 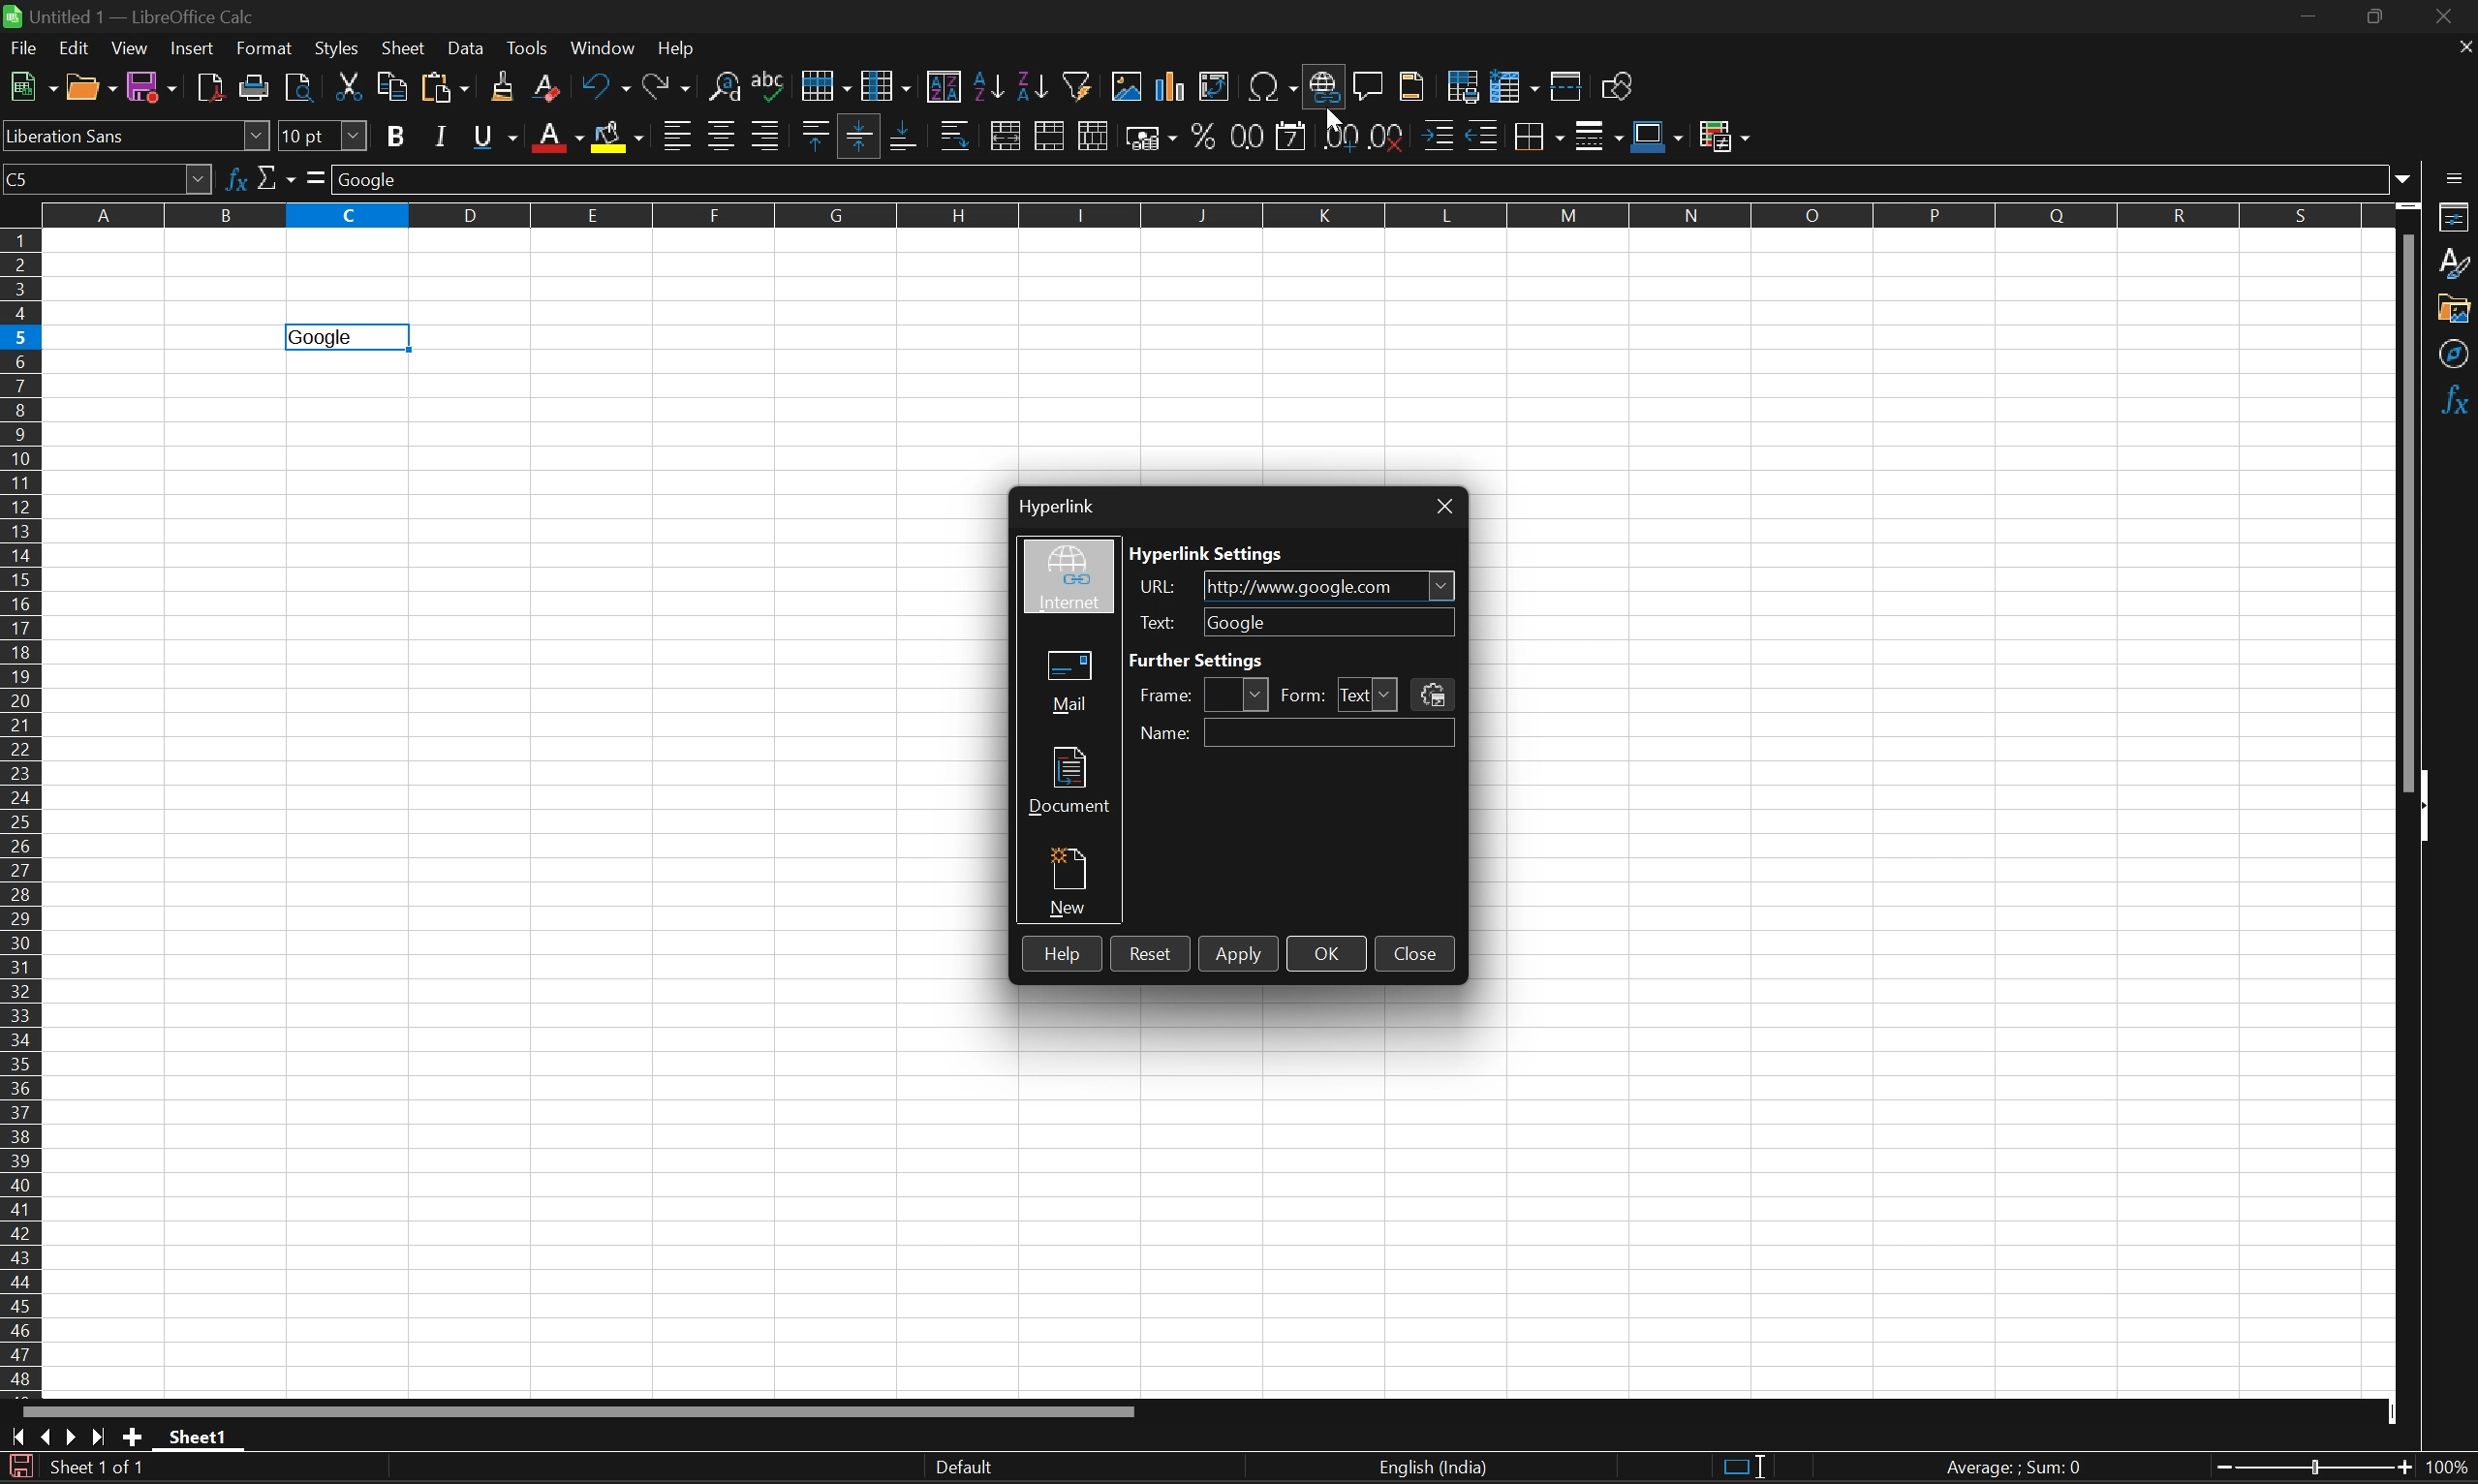 I want to click on Standard selection. Click to change selection mode., so click(x=1744, y=1469).